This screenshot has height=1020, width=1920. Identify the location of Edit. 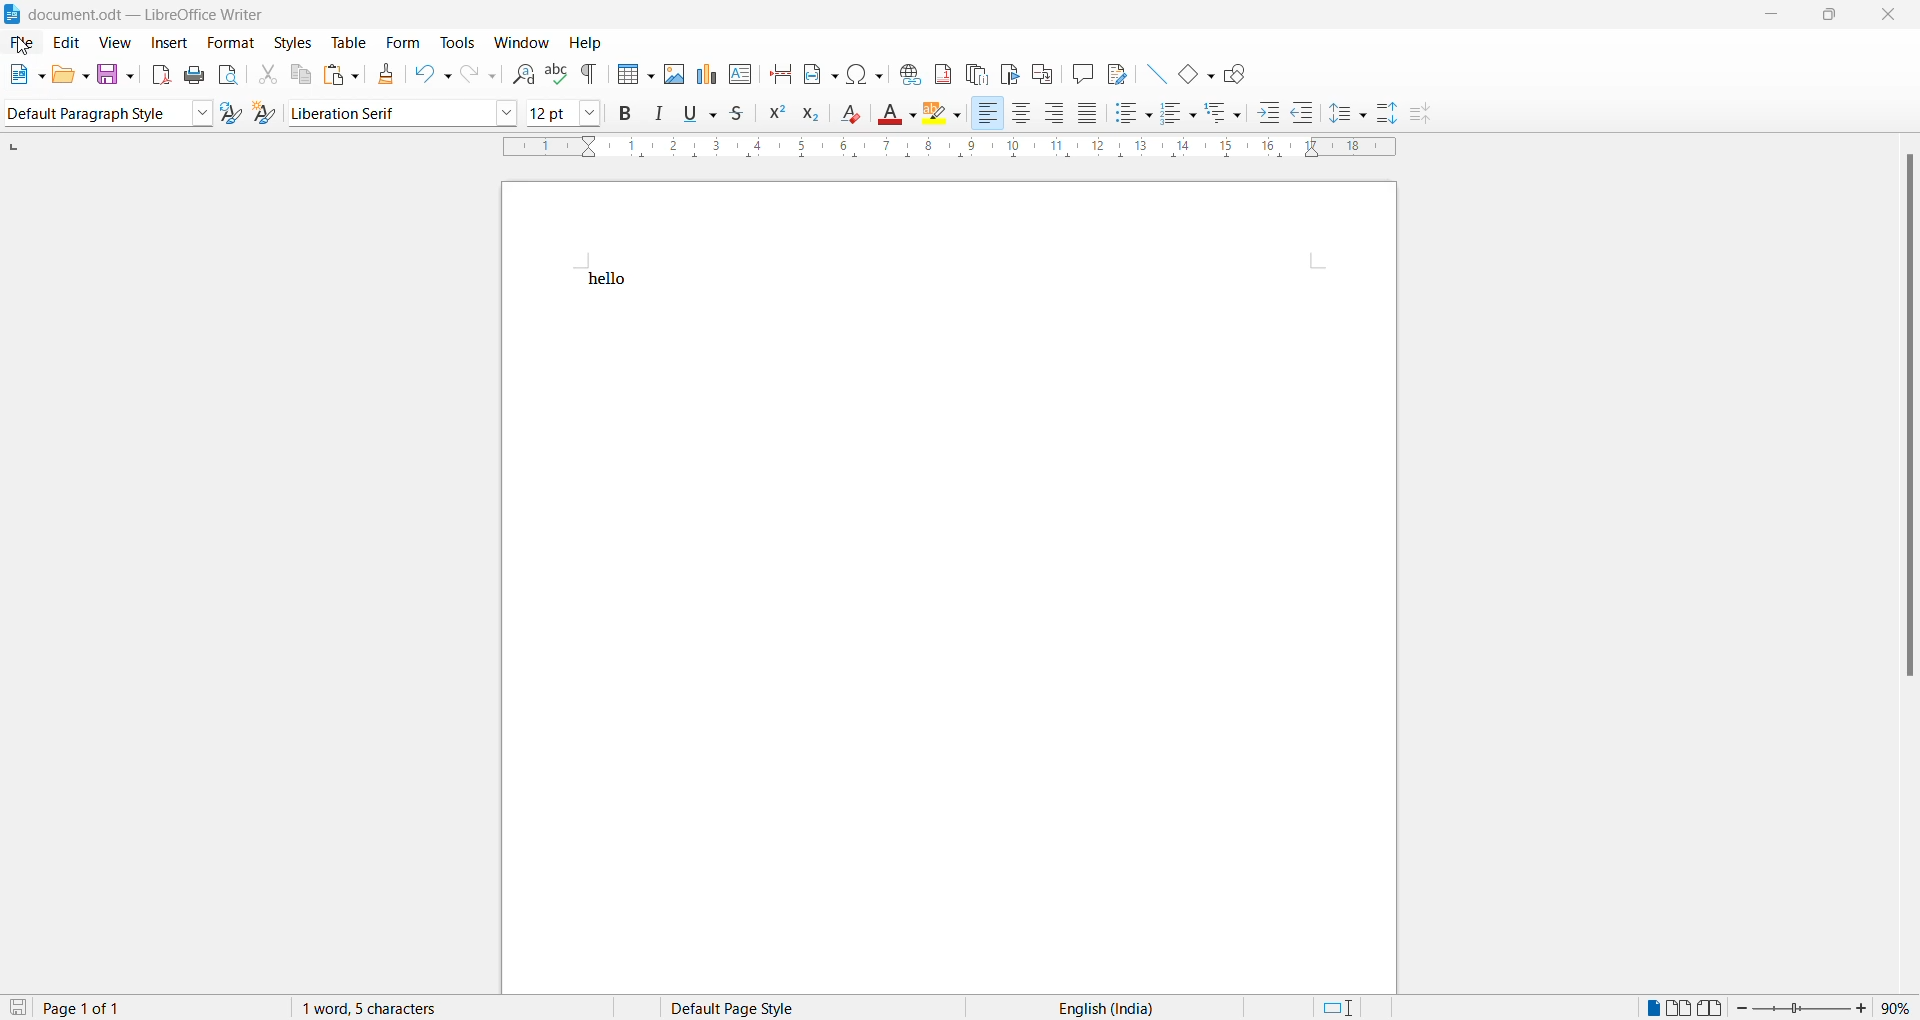
(69, 42).